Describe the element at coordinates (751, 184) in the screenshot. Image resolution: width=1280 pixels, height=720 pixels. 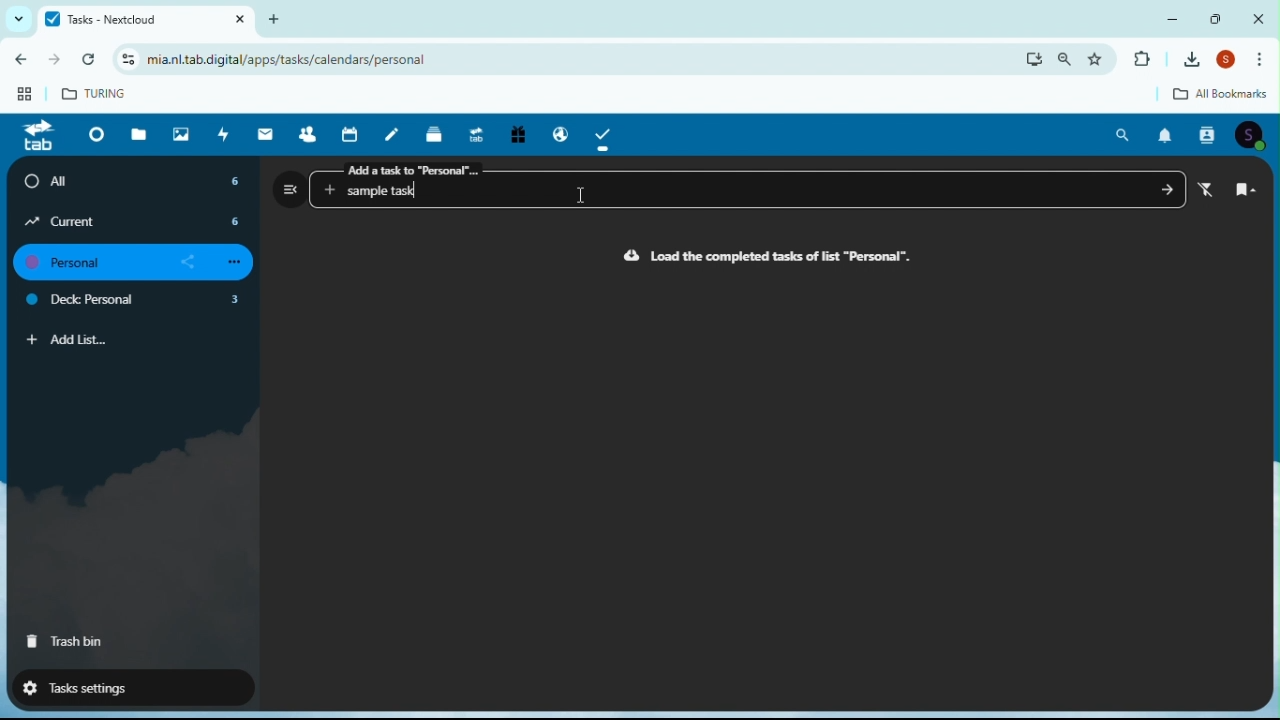
I see `Add a task to "Personal"...Add a task to "Personal" ` at that location.